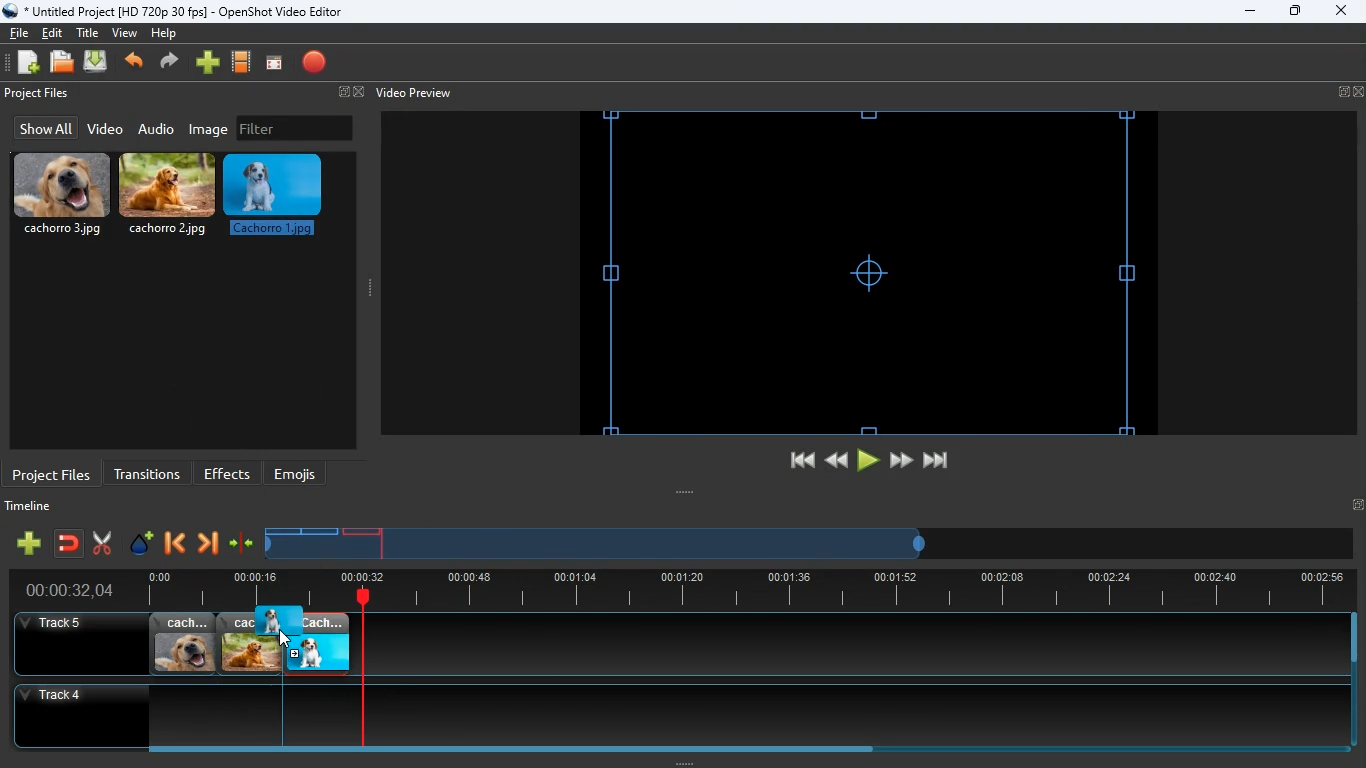 The width and height of the screenshot is (1366, 768). Describe the element at coordinates (598, 551) in the screenshot. I see `timeline` at that location.